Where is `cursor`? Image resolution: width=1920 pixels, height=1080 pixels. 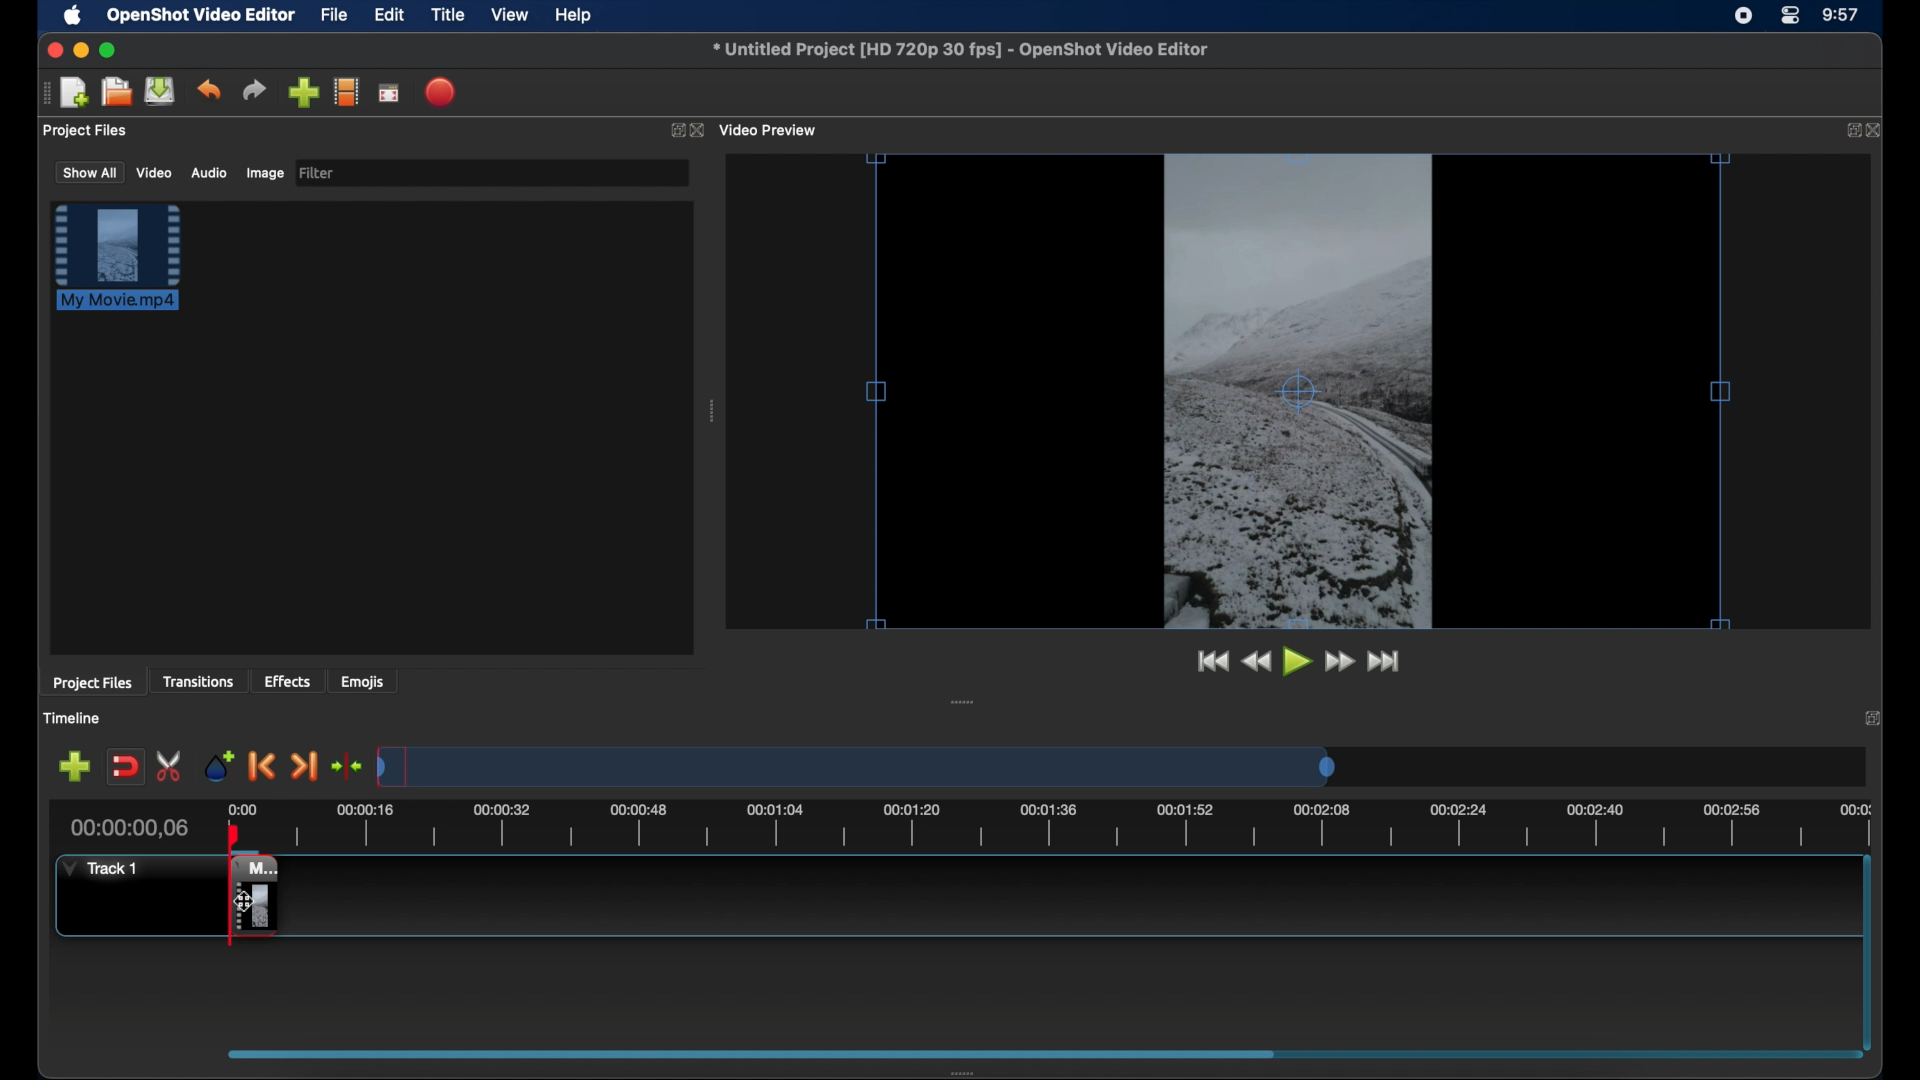
cursor is located at coordinates (246, 899).